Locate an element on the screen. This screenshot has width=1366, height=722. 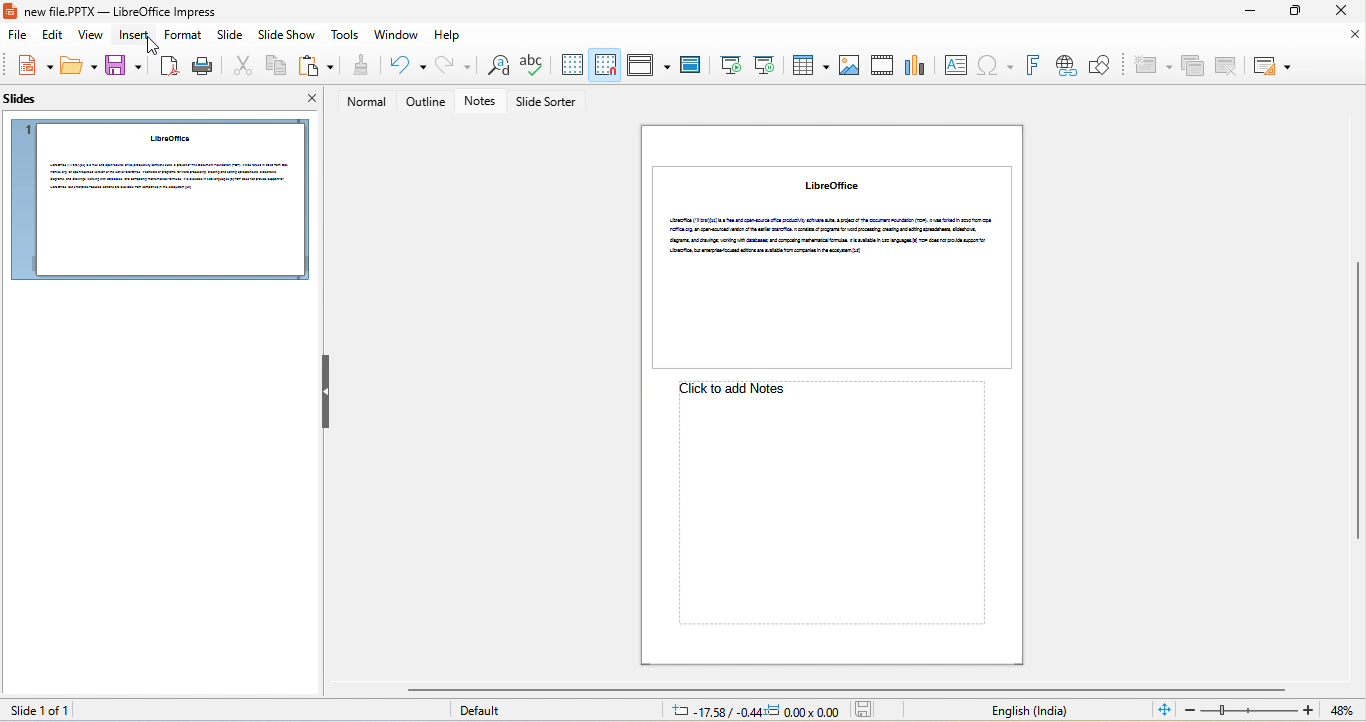
file is located at coordinates (14, 36).